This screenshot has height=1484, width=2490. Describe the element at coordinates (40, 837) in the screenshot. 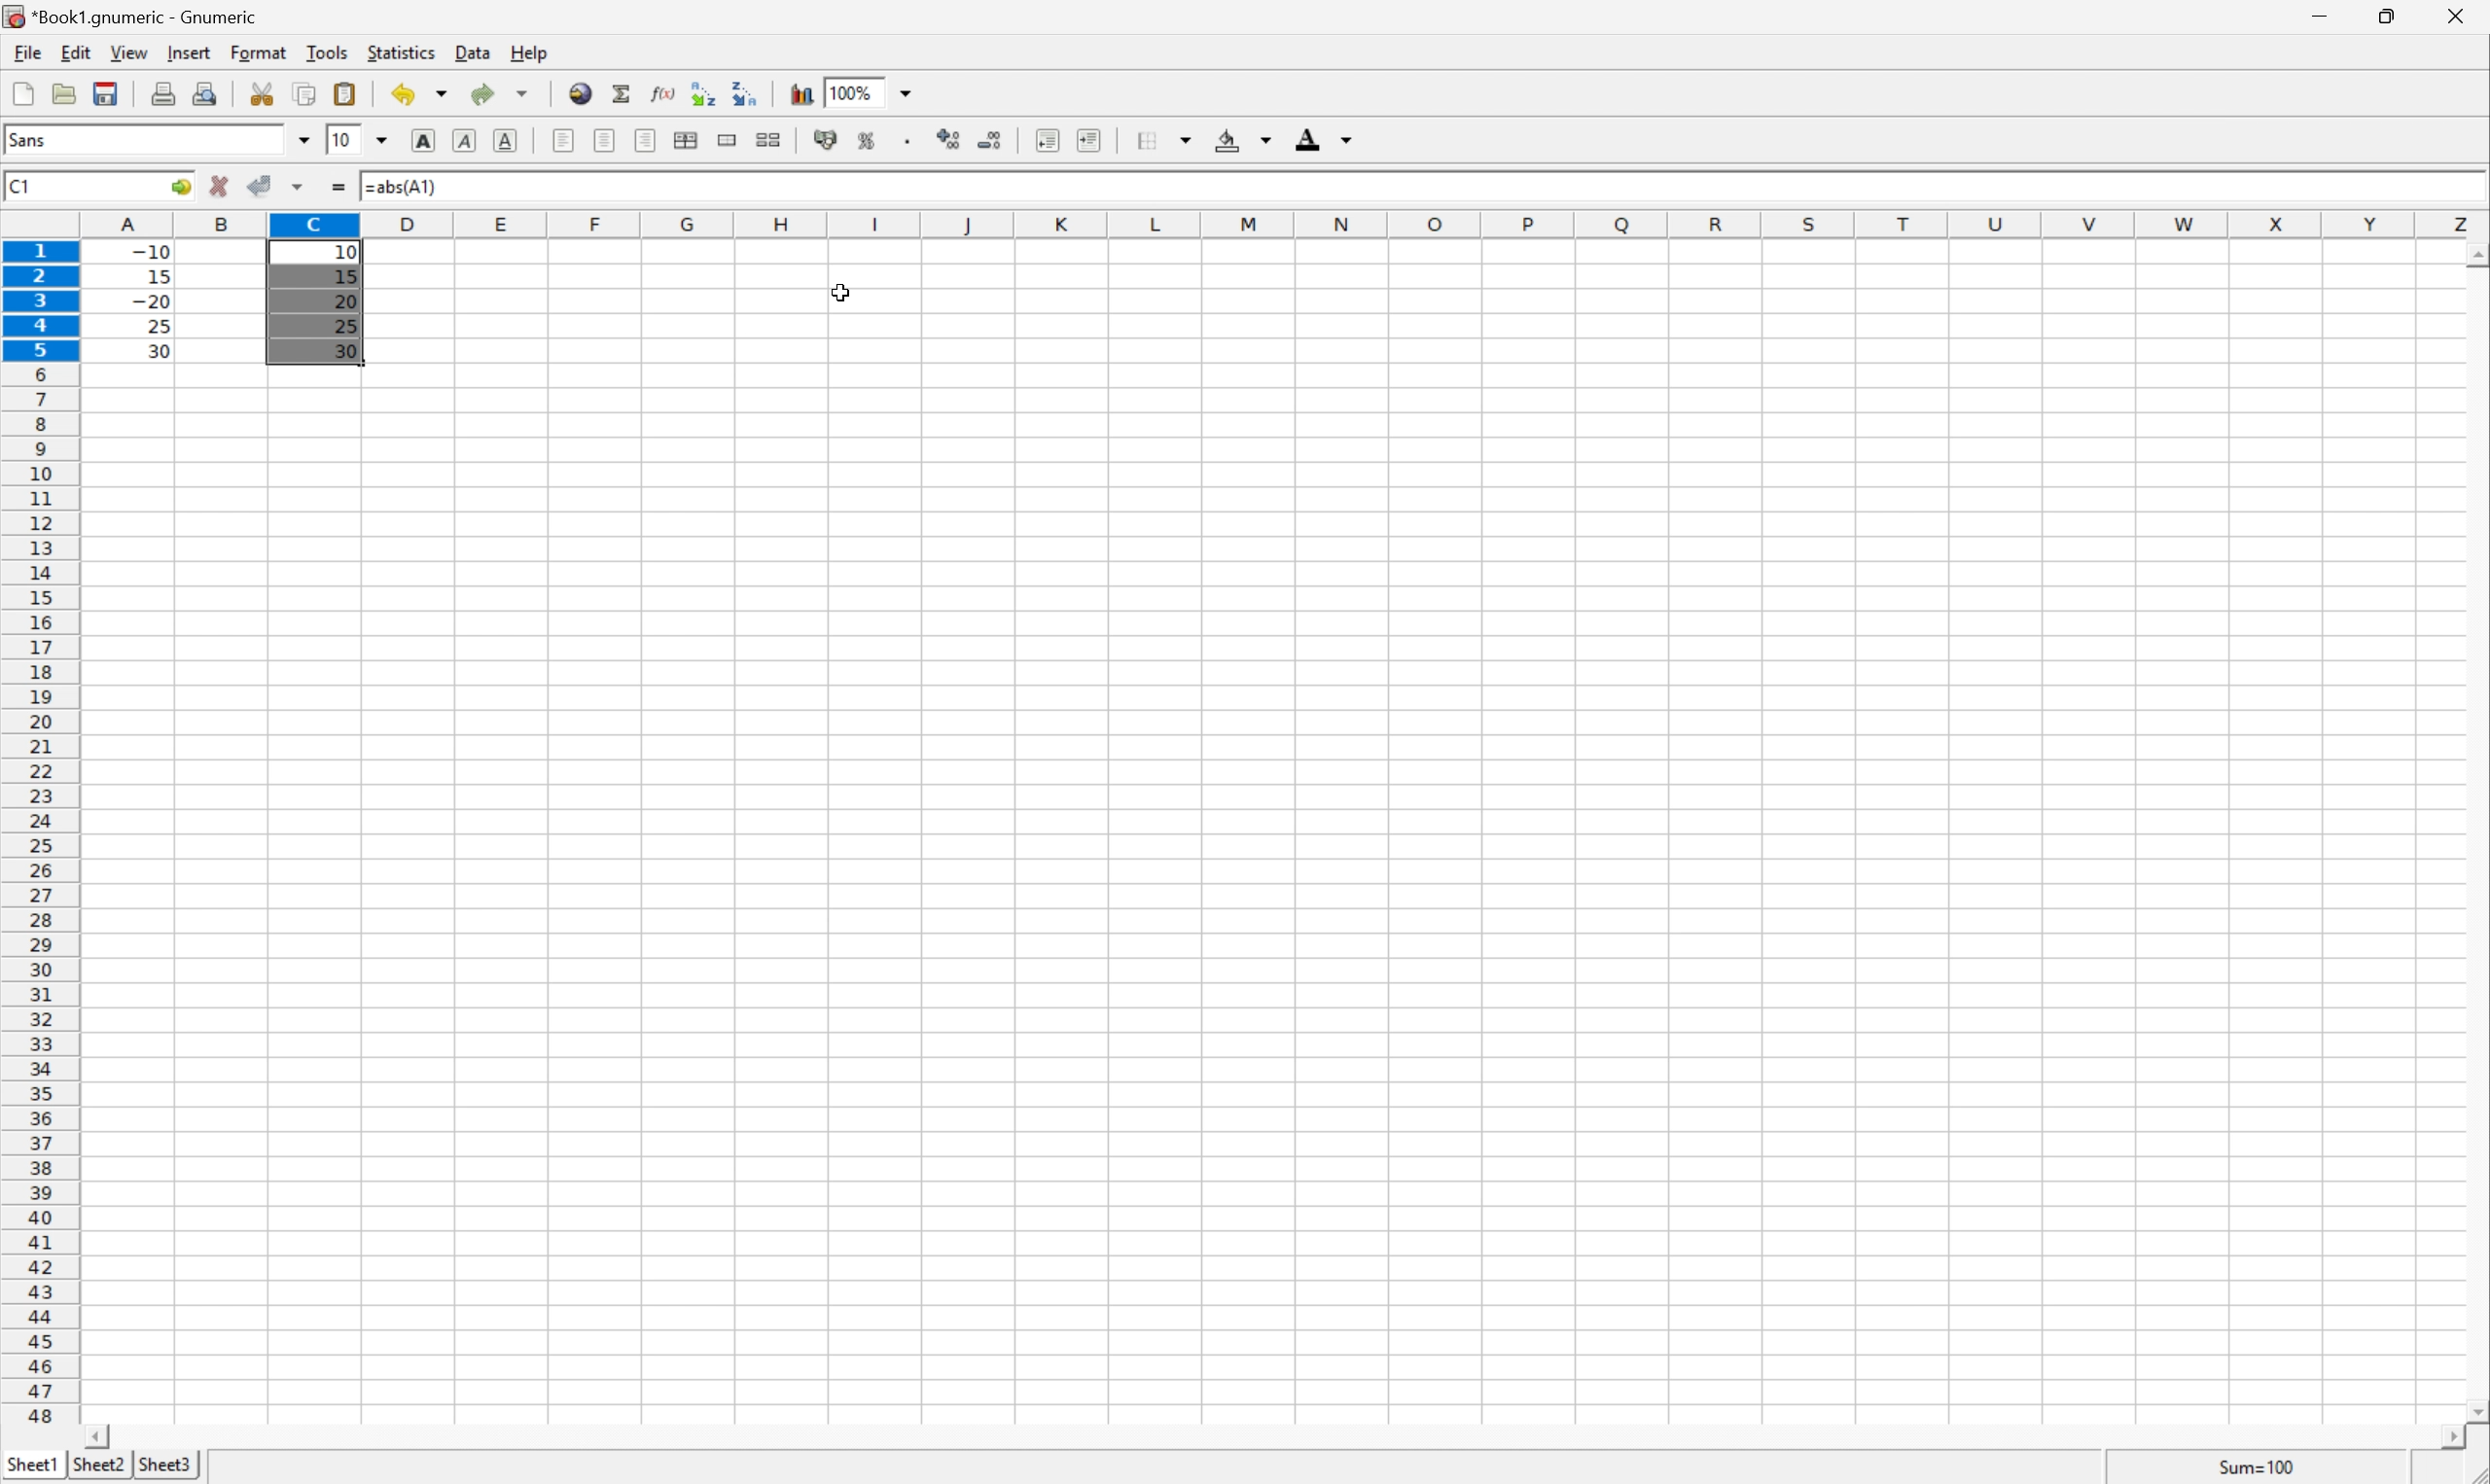

I see `Row numbers` at that location.